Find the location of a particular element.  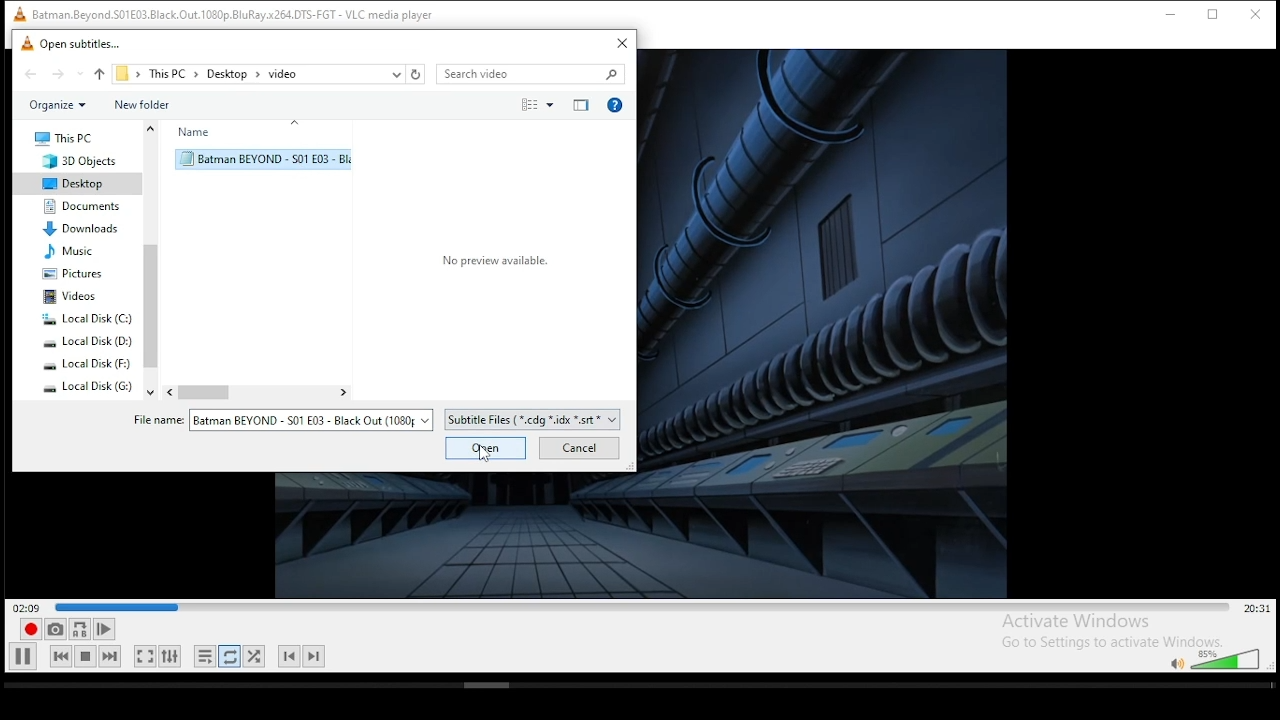

restore is located at coordinates (1215, 15).